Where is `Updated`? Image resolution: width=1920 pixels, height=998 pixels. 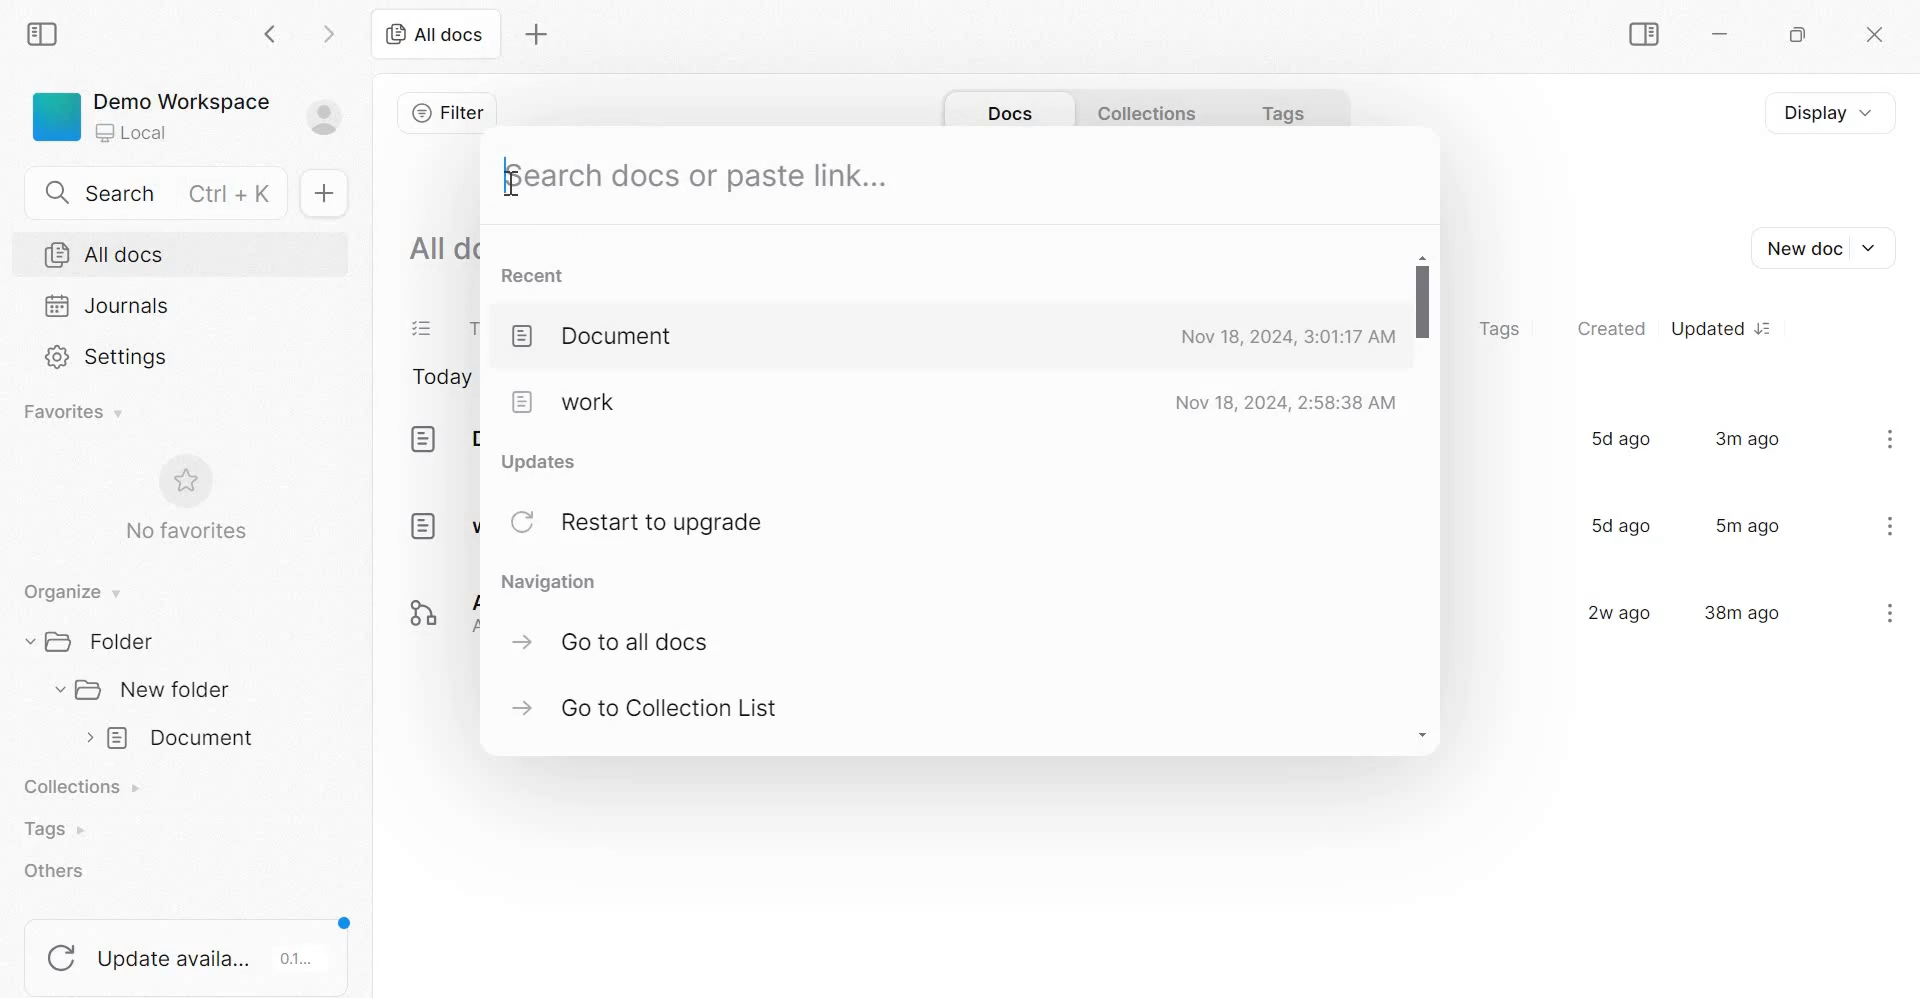 Updated is located at coordinates (1719, 328).